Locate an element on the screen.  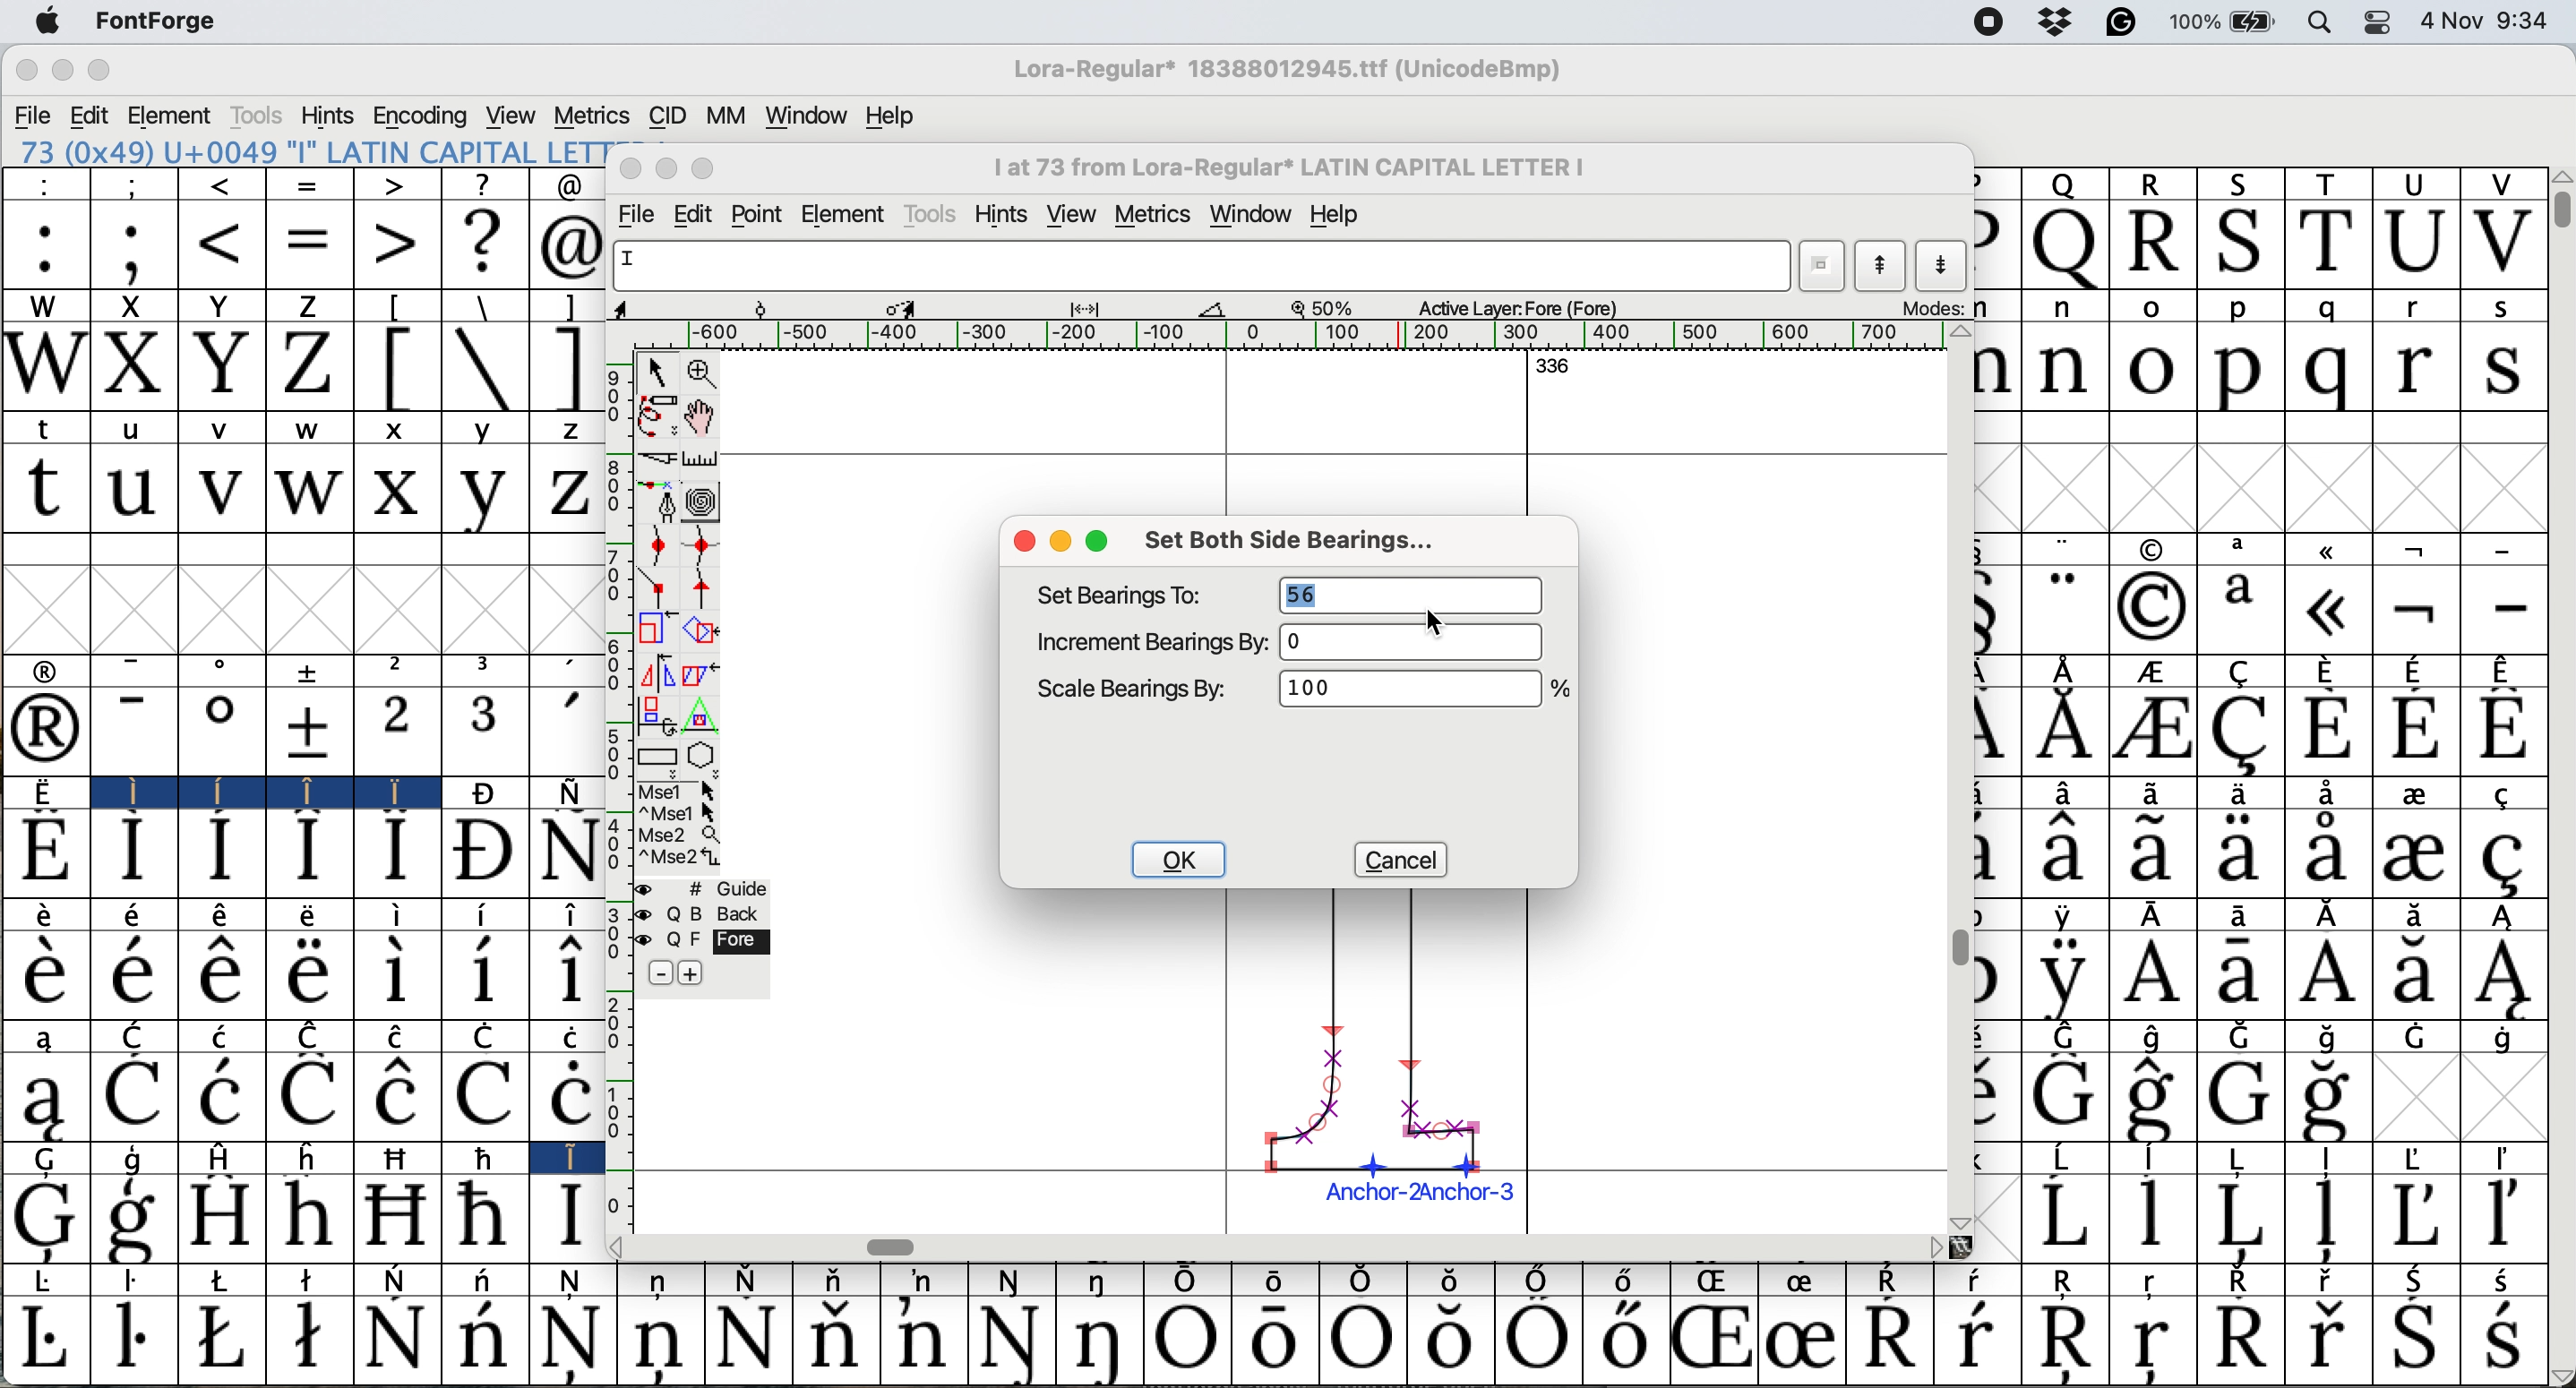
control center is located at coordinates (2381, 24).